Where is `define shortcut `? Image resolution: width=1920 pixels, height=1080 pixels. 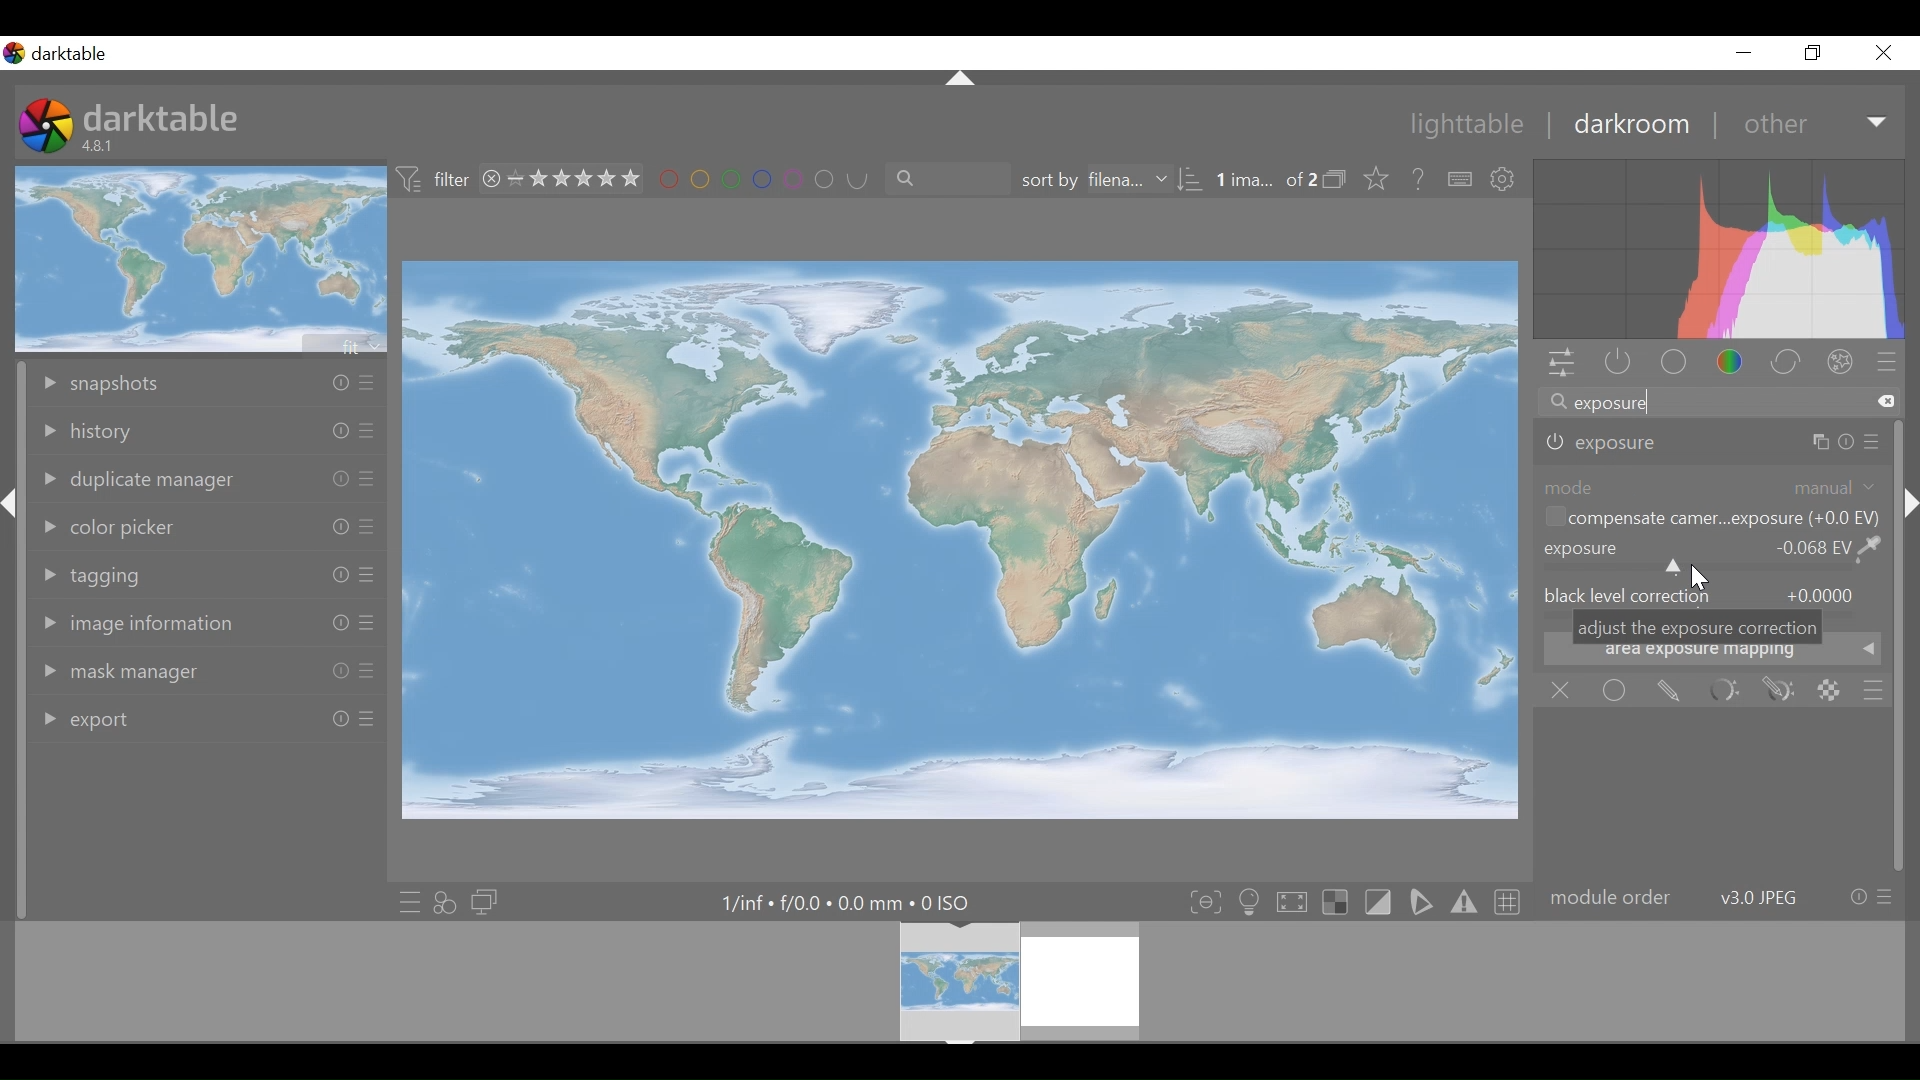 define shortcut  is located at coordinates (1457, 179).